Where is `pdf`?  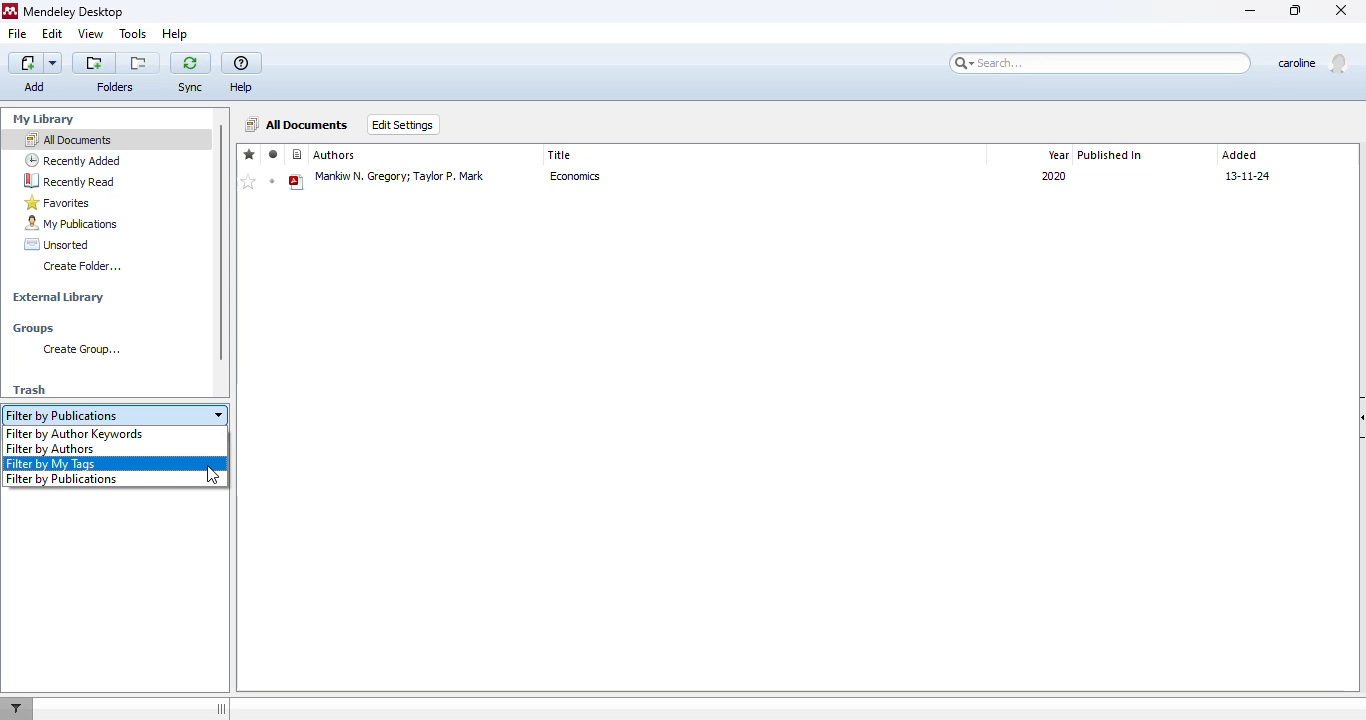
pdf is located at coordinates (297, 183).